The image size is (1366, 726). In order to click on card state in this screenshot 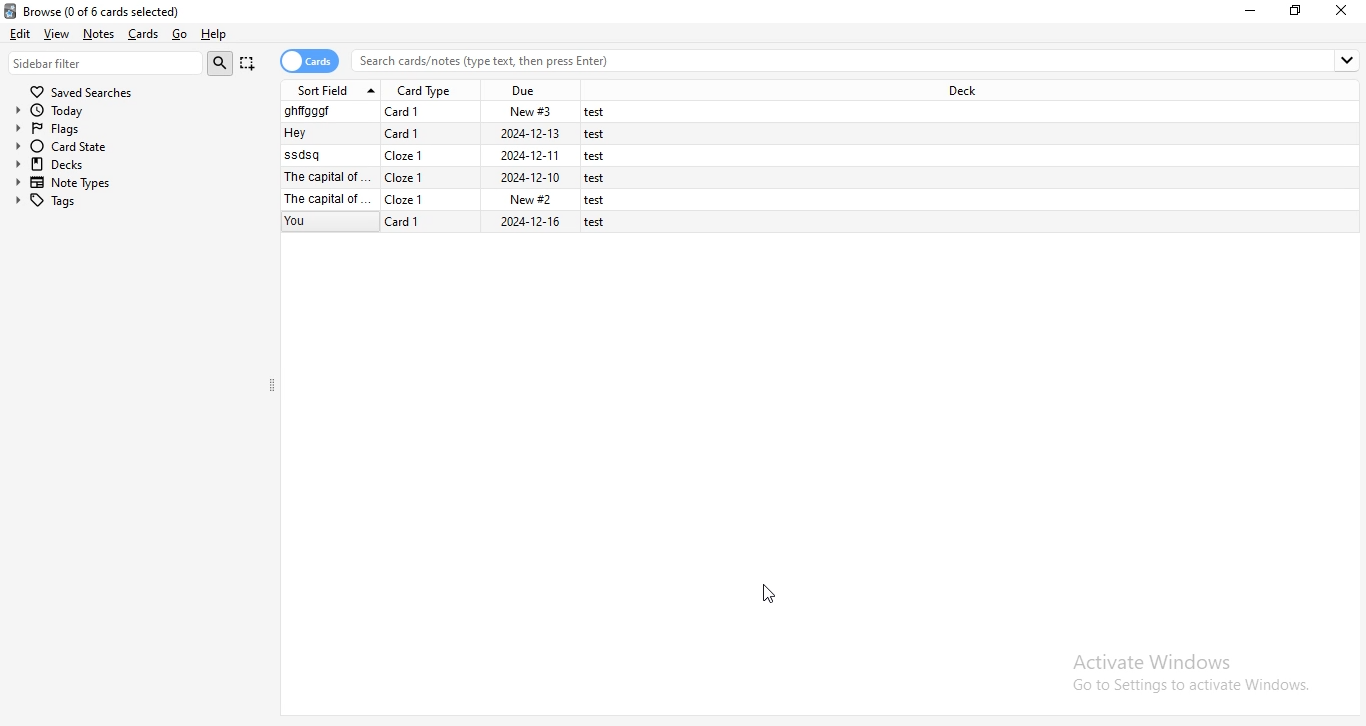, I will do `click(134, 147)`.